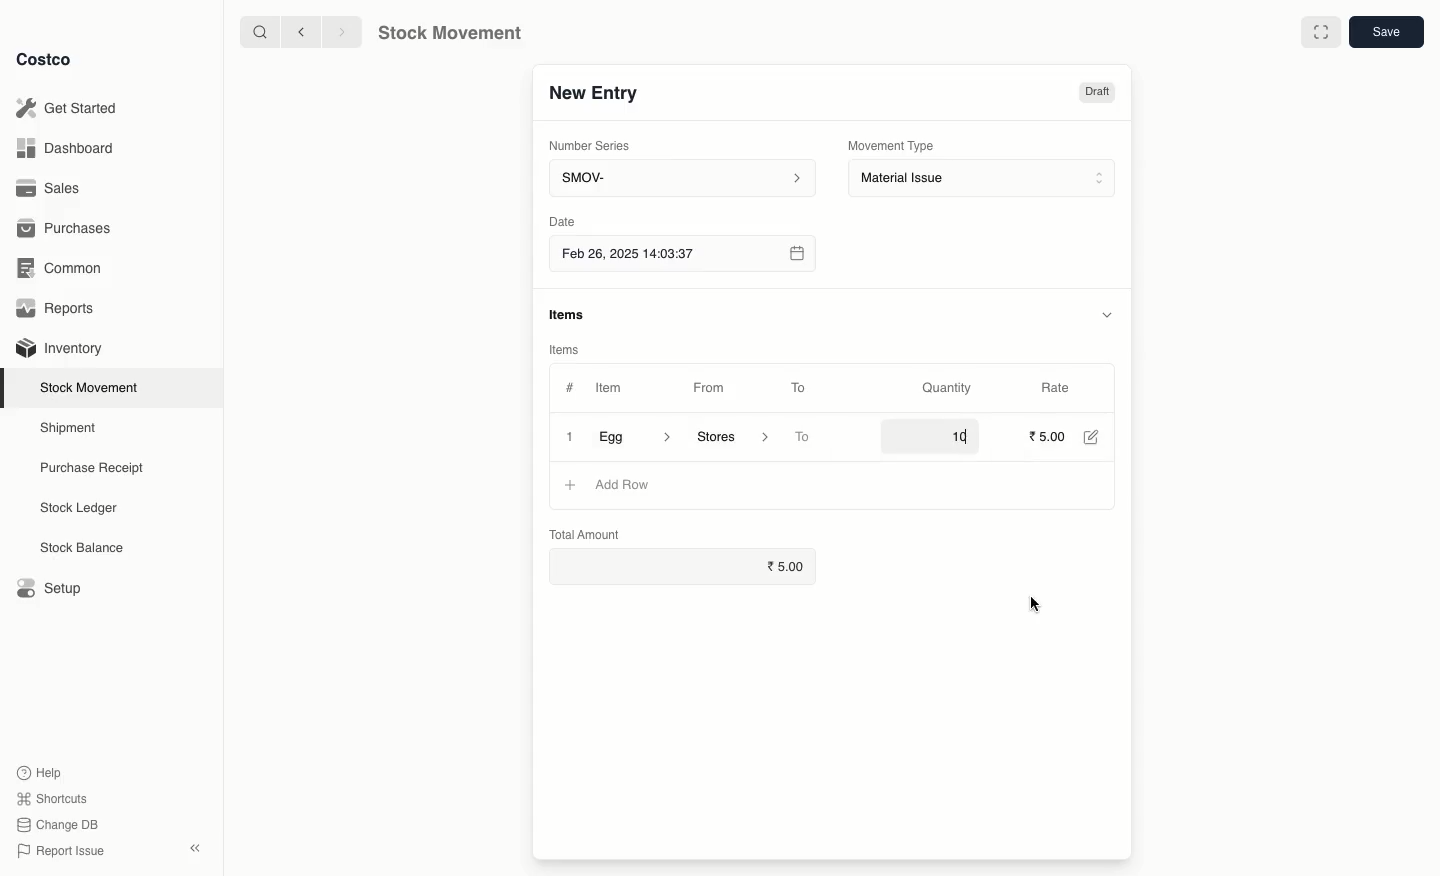 Image resolution: width=1440 pixels, height=876 pixels. Describe the element at coordinates (569, 315) in the screenshot. I see `items` at that location.